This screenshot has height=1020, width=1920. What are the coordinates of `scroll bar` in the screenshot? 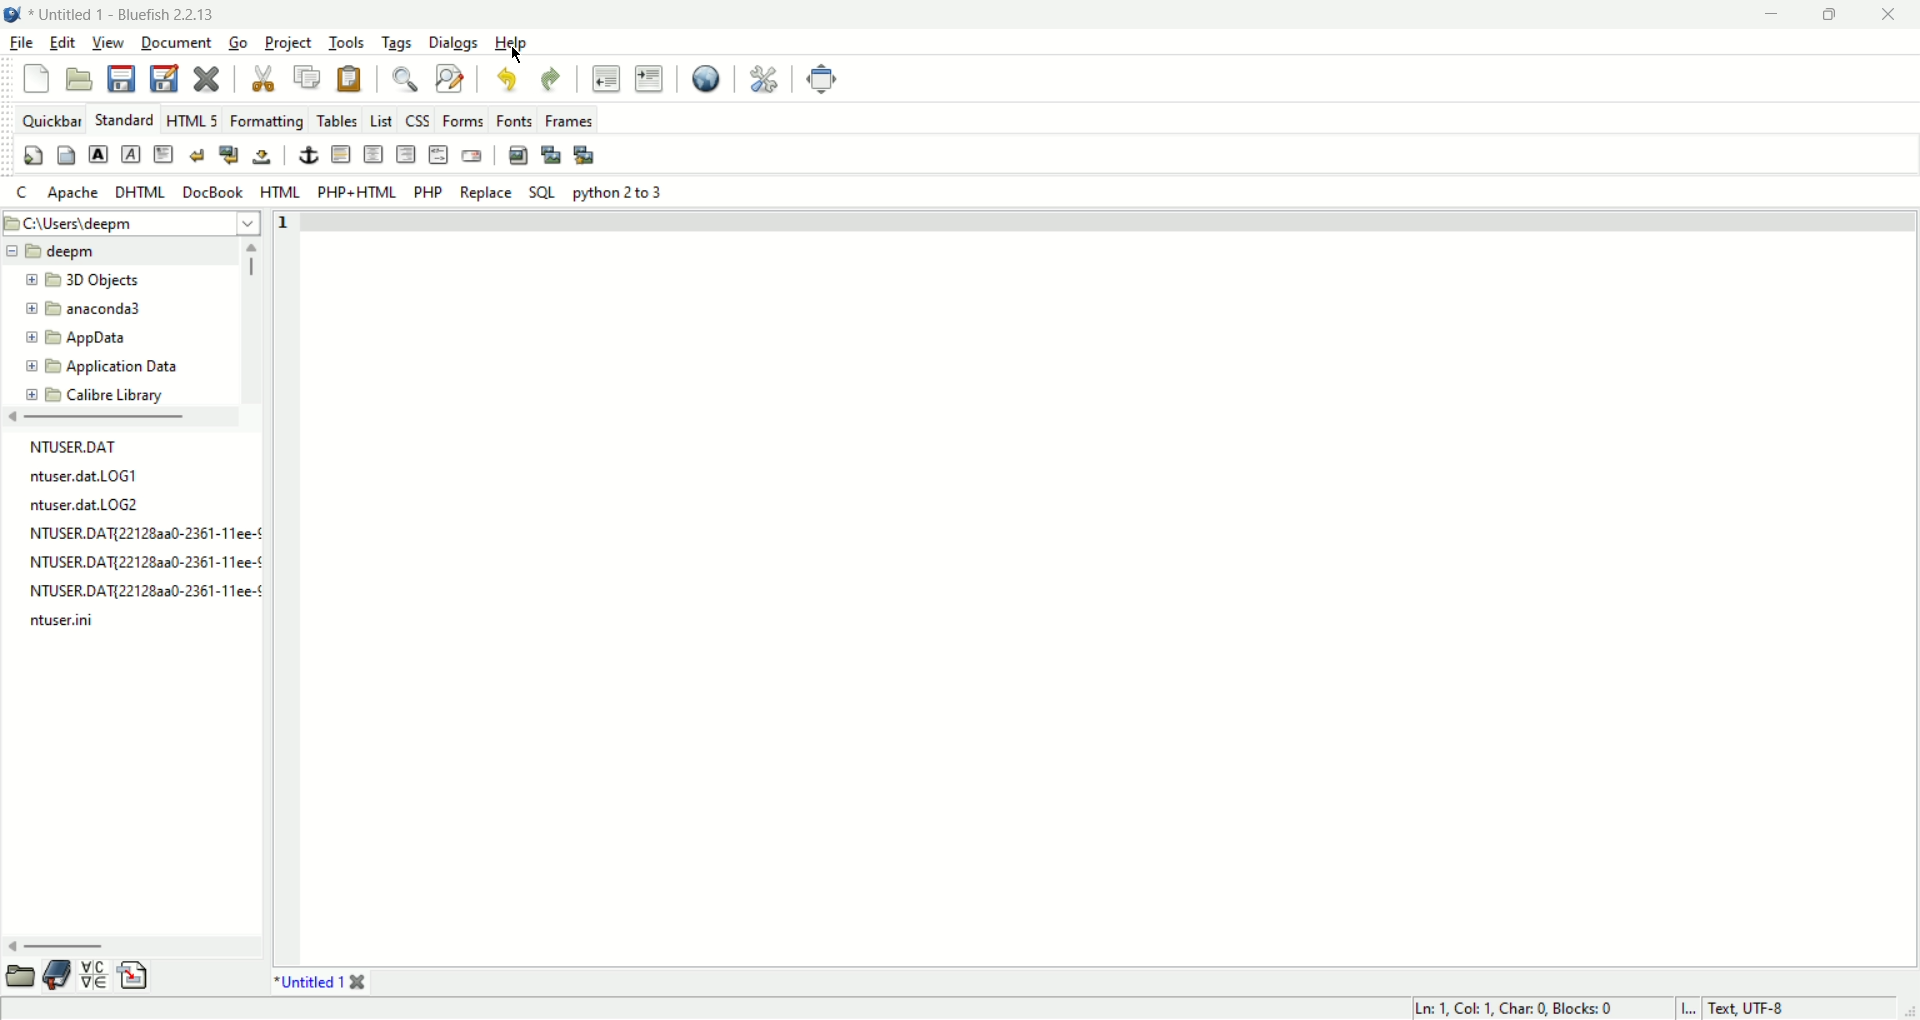 It's located at (120, 418).